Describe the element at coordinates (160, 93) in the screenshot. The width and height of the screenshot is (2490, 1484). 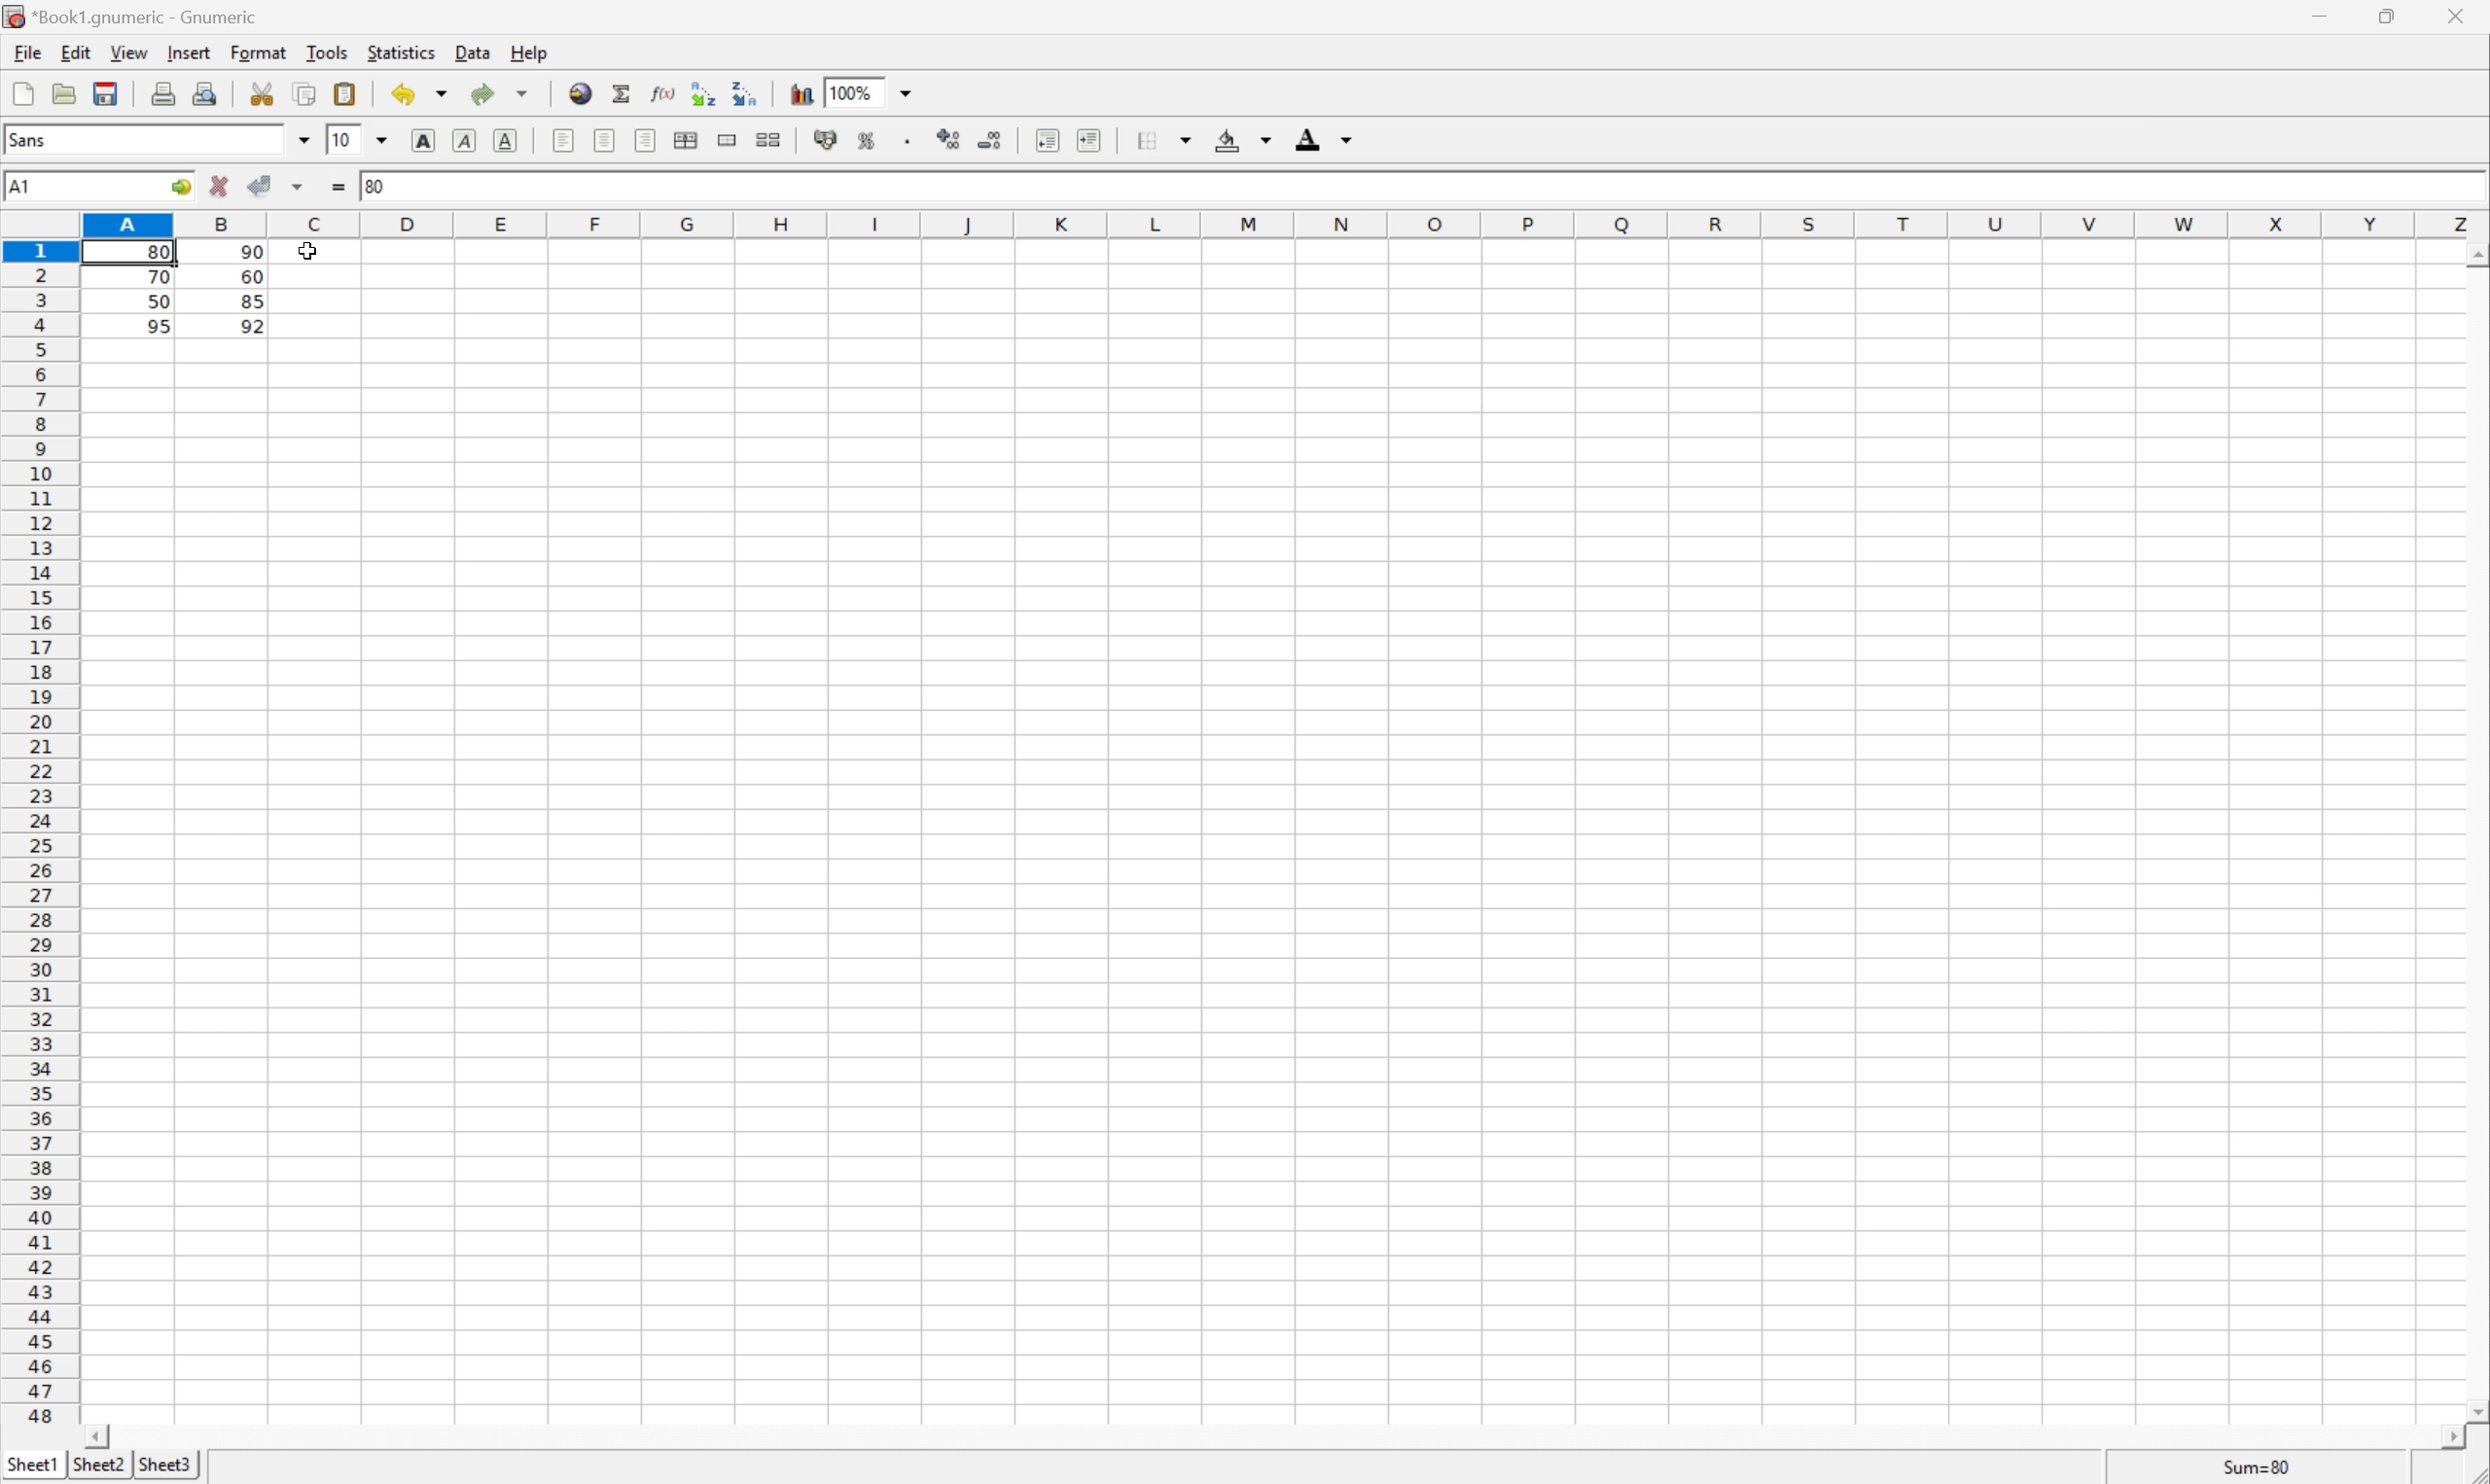
I see `Print the current file` at that location.